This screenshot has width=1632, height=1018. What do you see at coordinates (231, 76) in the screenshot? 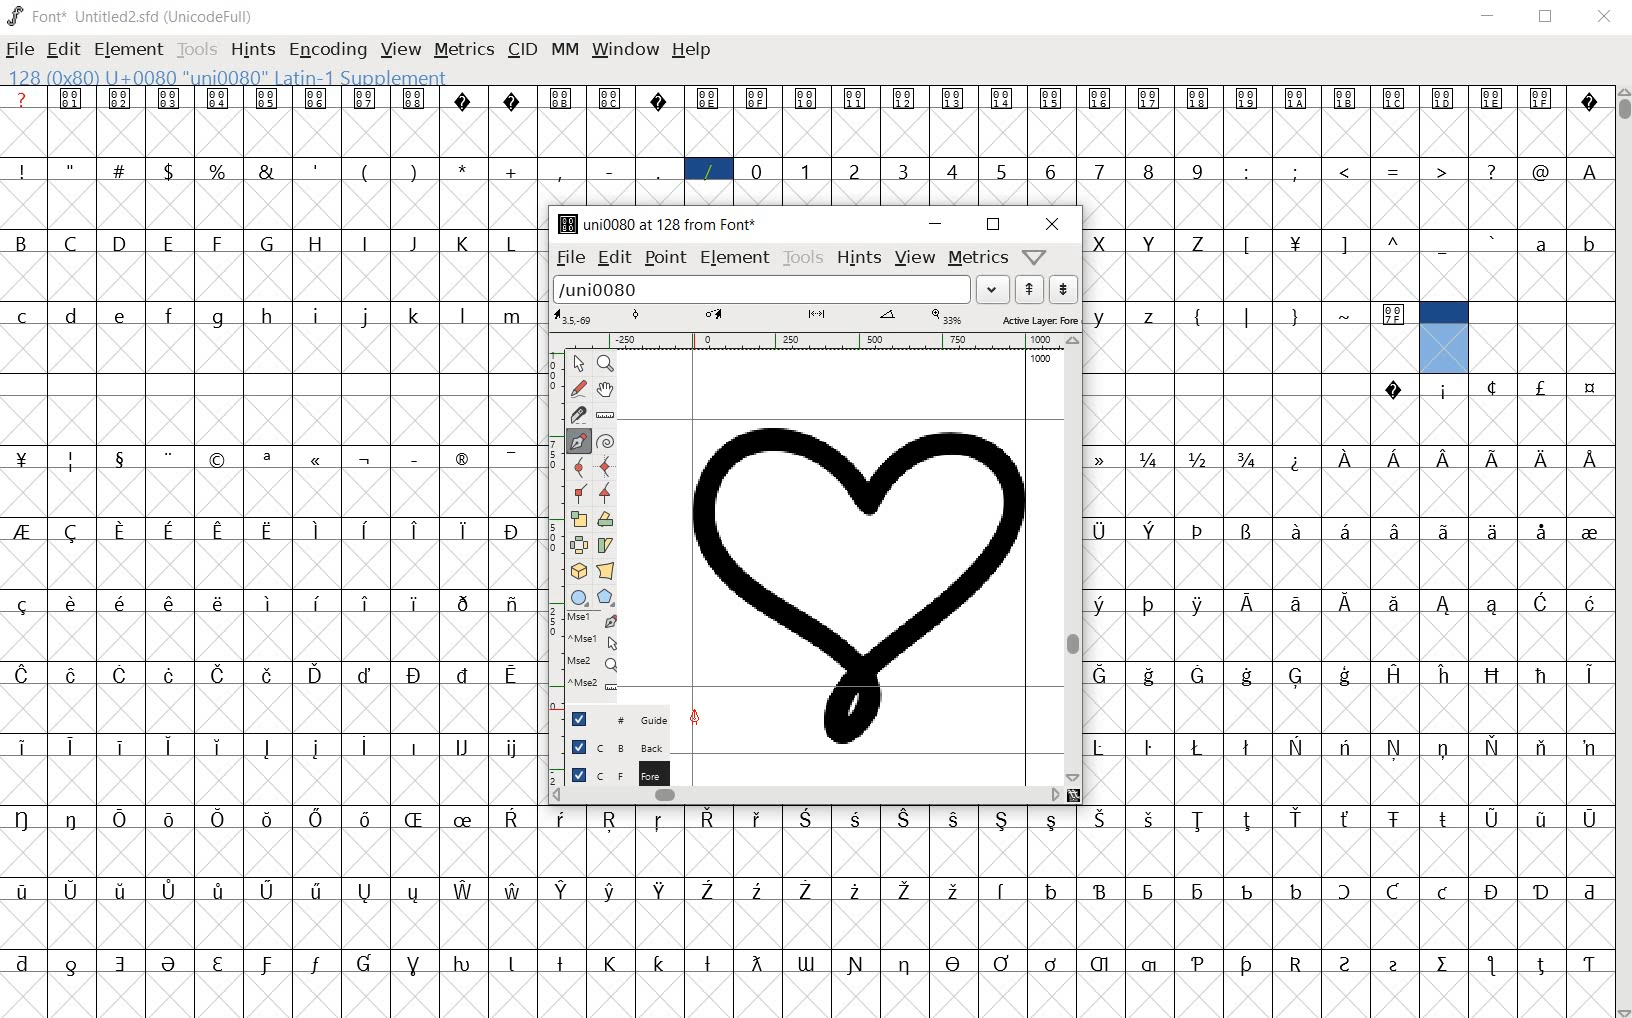
I see `GLYPHY INFO` at bounding box center [231, 76].